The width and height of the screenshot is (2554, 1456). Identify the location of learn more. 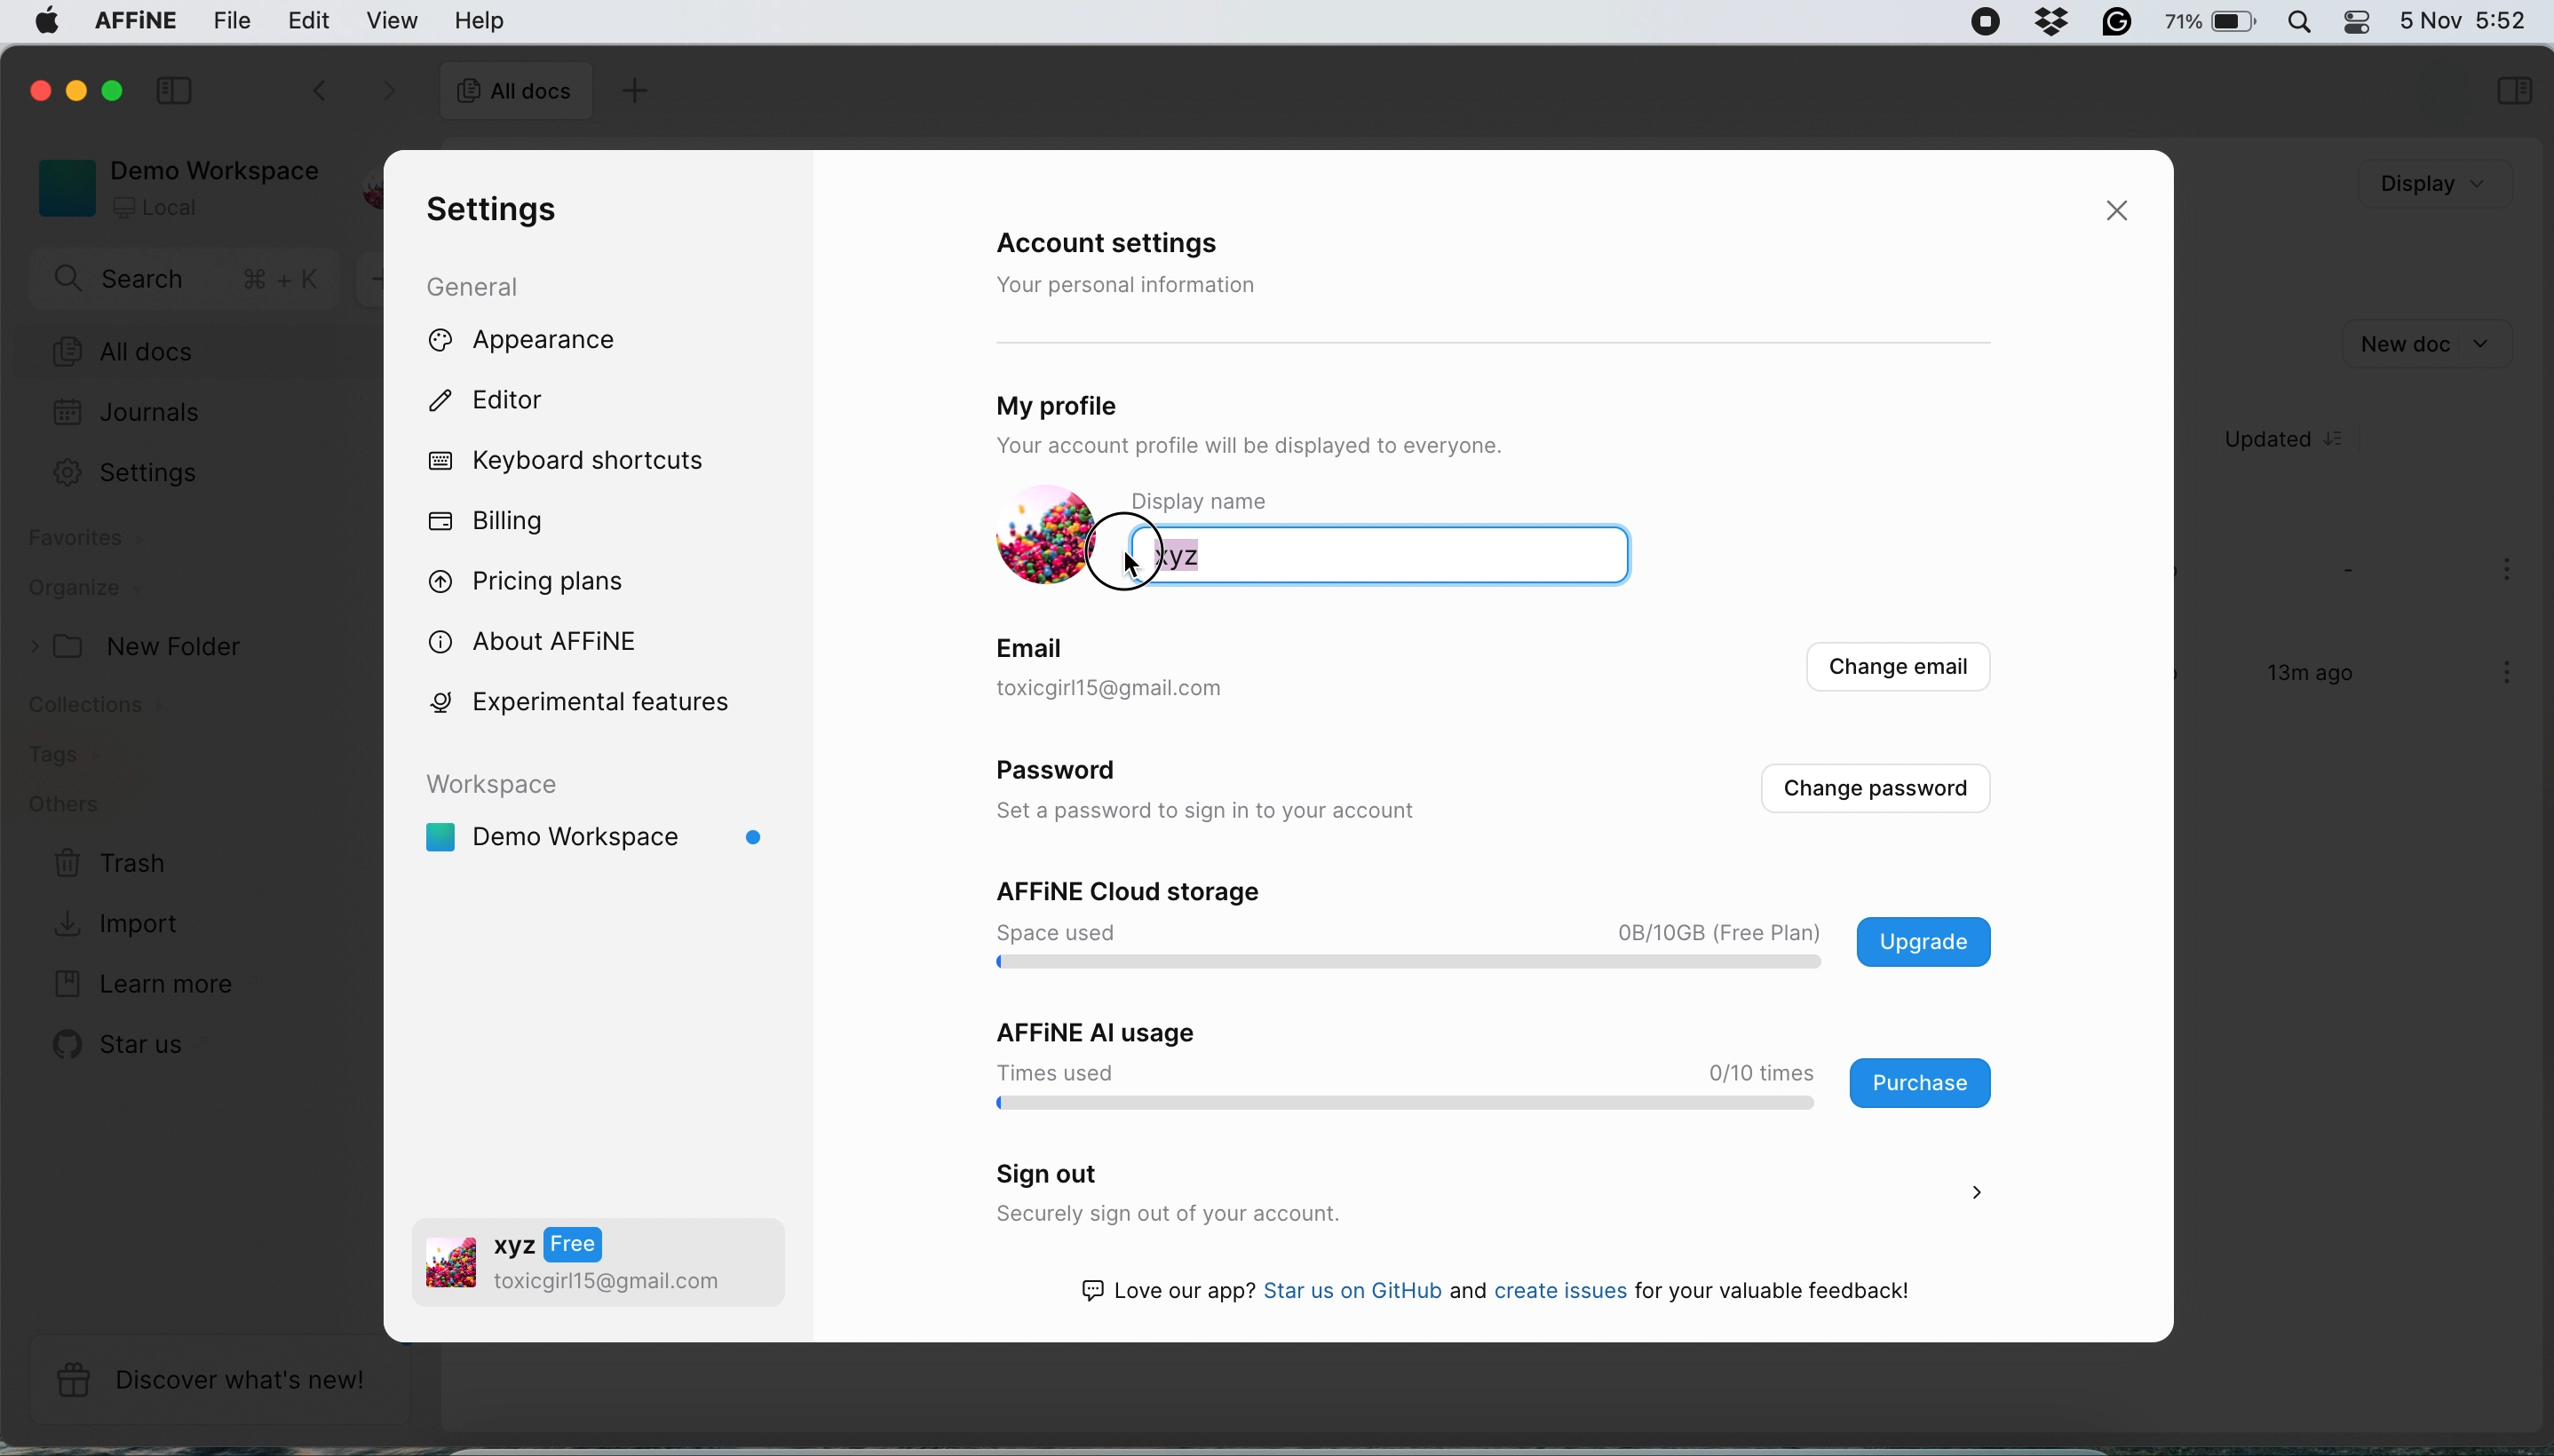
(138, 985).